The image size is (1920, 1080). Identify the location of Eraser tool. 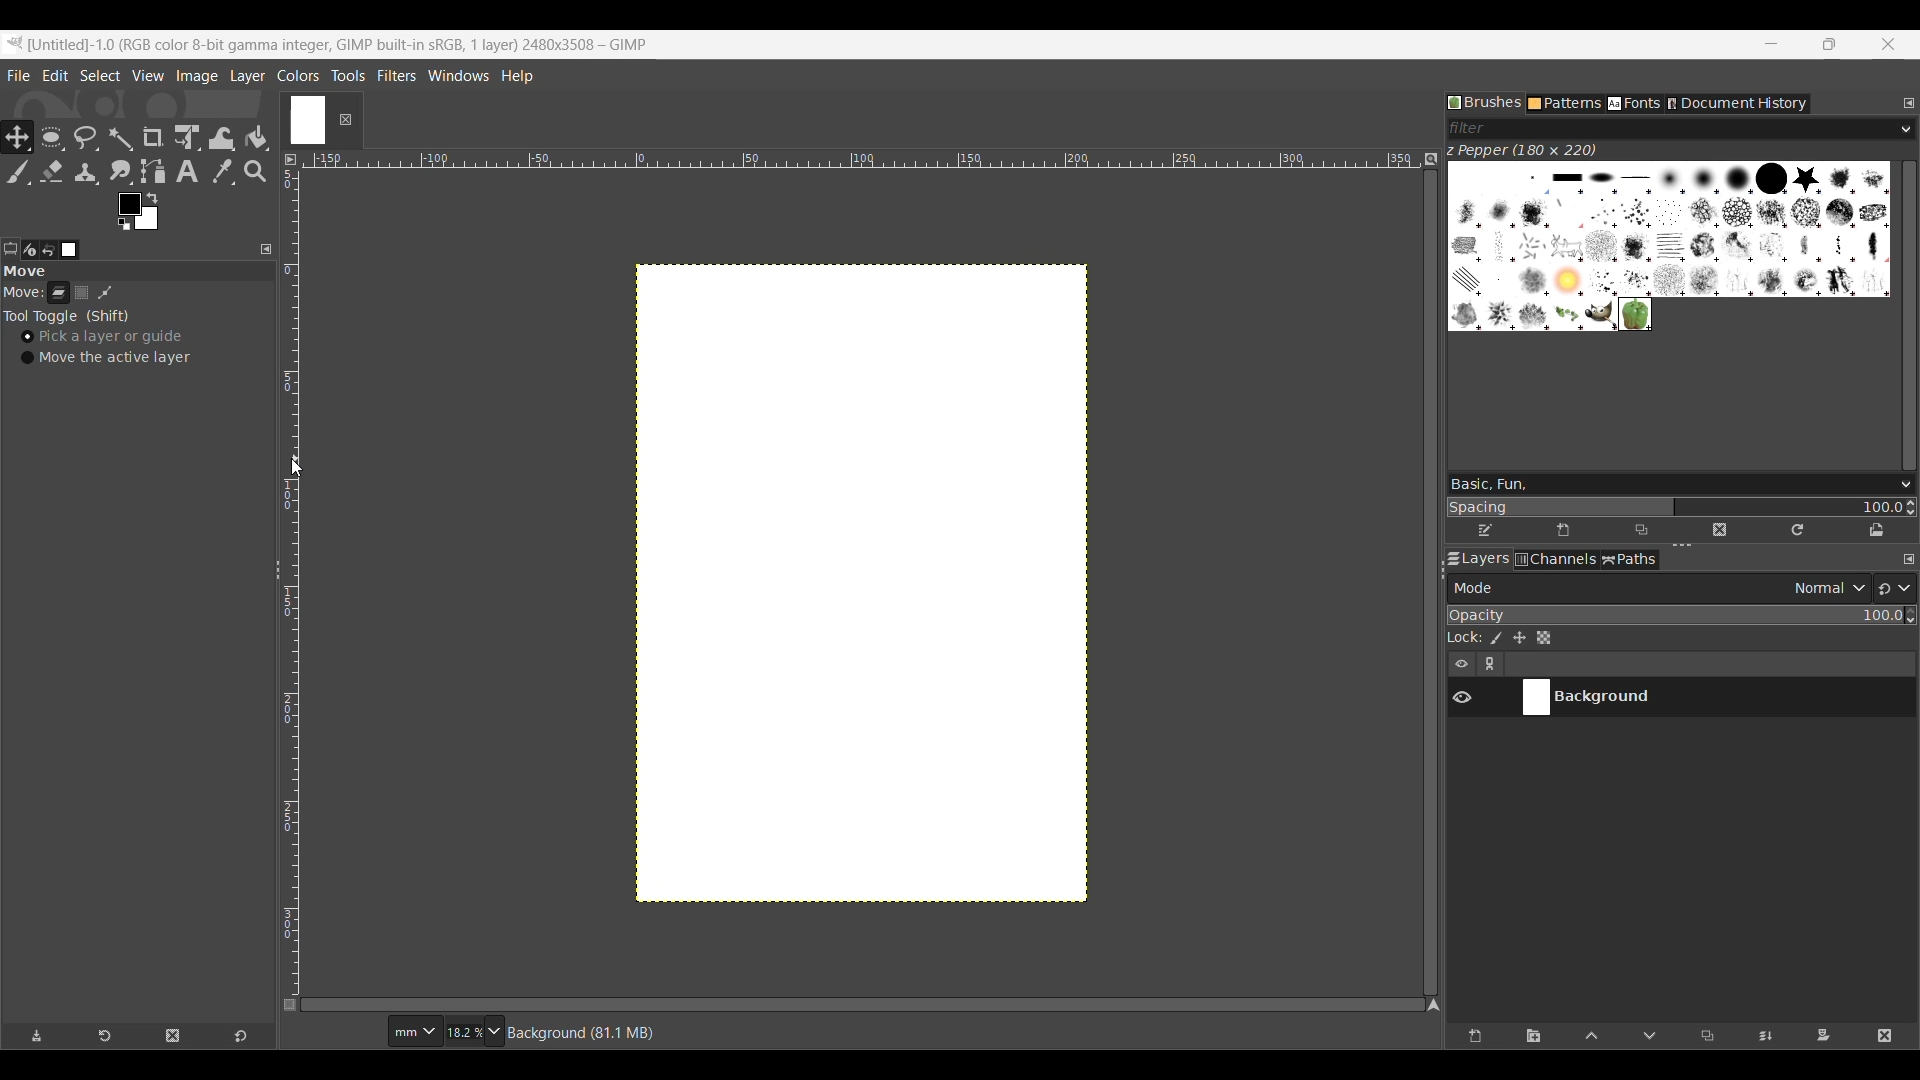
(50, 172).